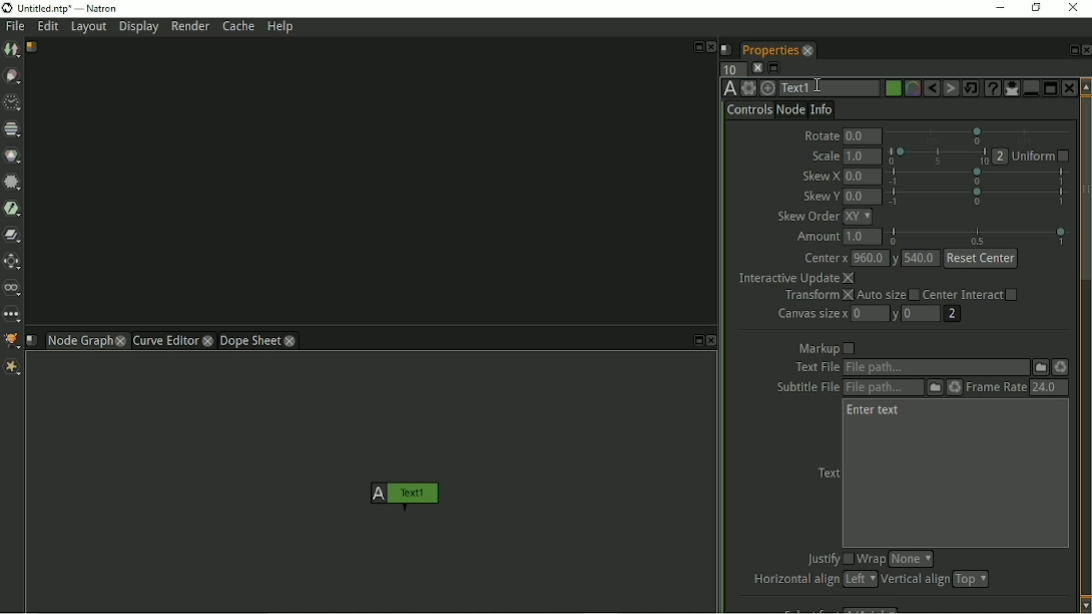  Describe the element at coordinates (1041, 366) in the screenshot. I see `File` at that location.